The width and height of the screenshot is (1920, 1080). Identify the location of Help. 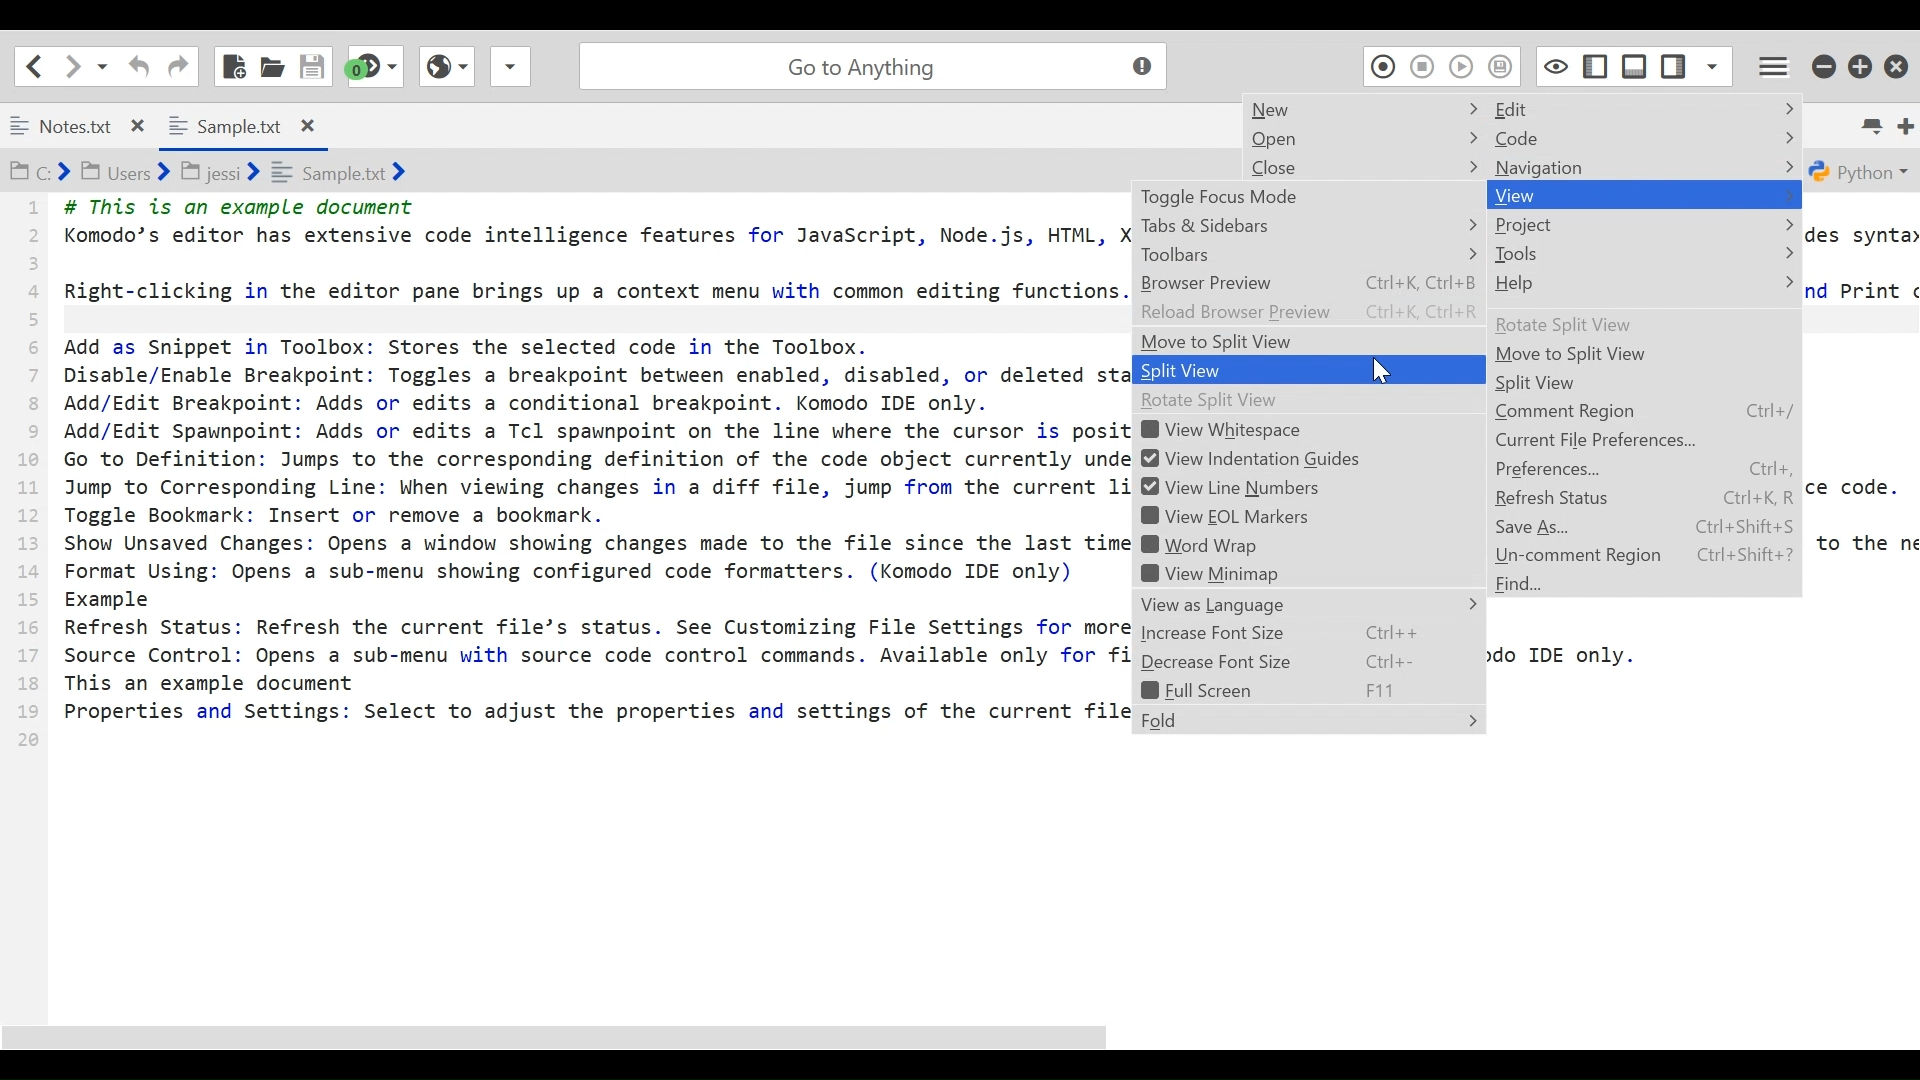
(1643, 283).